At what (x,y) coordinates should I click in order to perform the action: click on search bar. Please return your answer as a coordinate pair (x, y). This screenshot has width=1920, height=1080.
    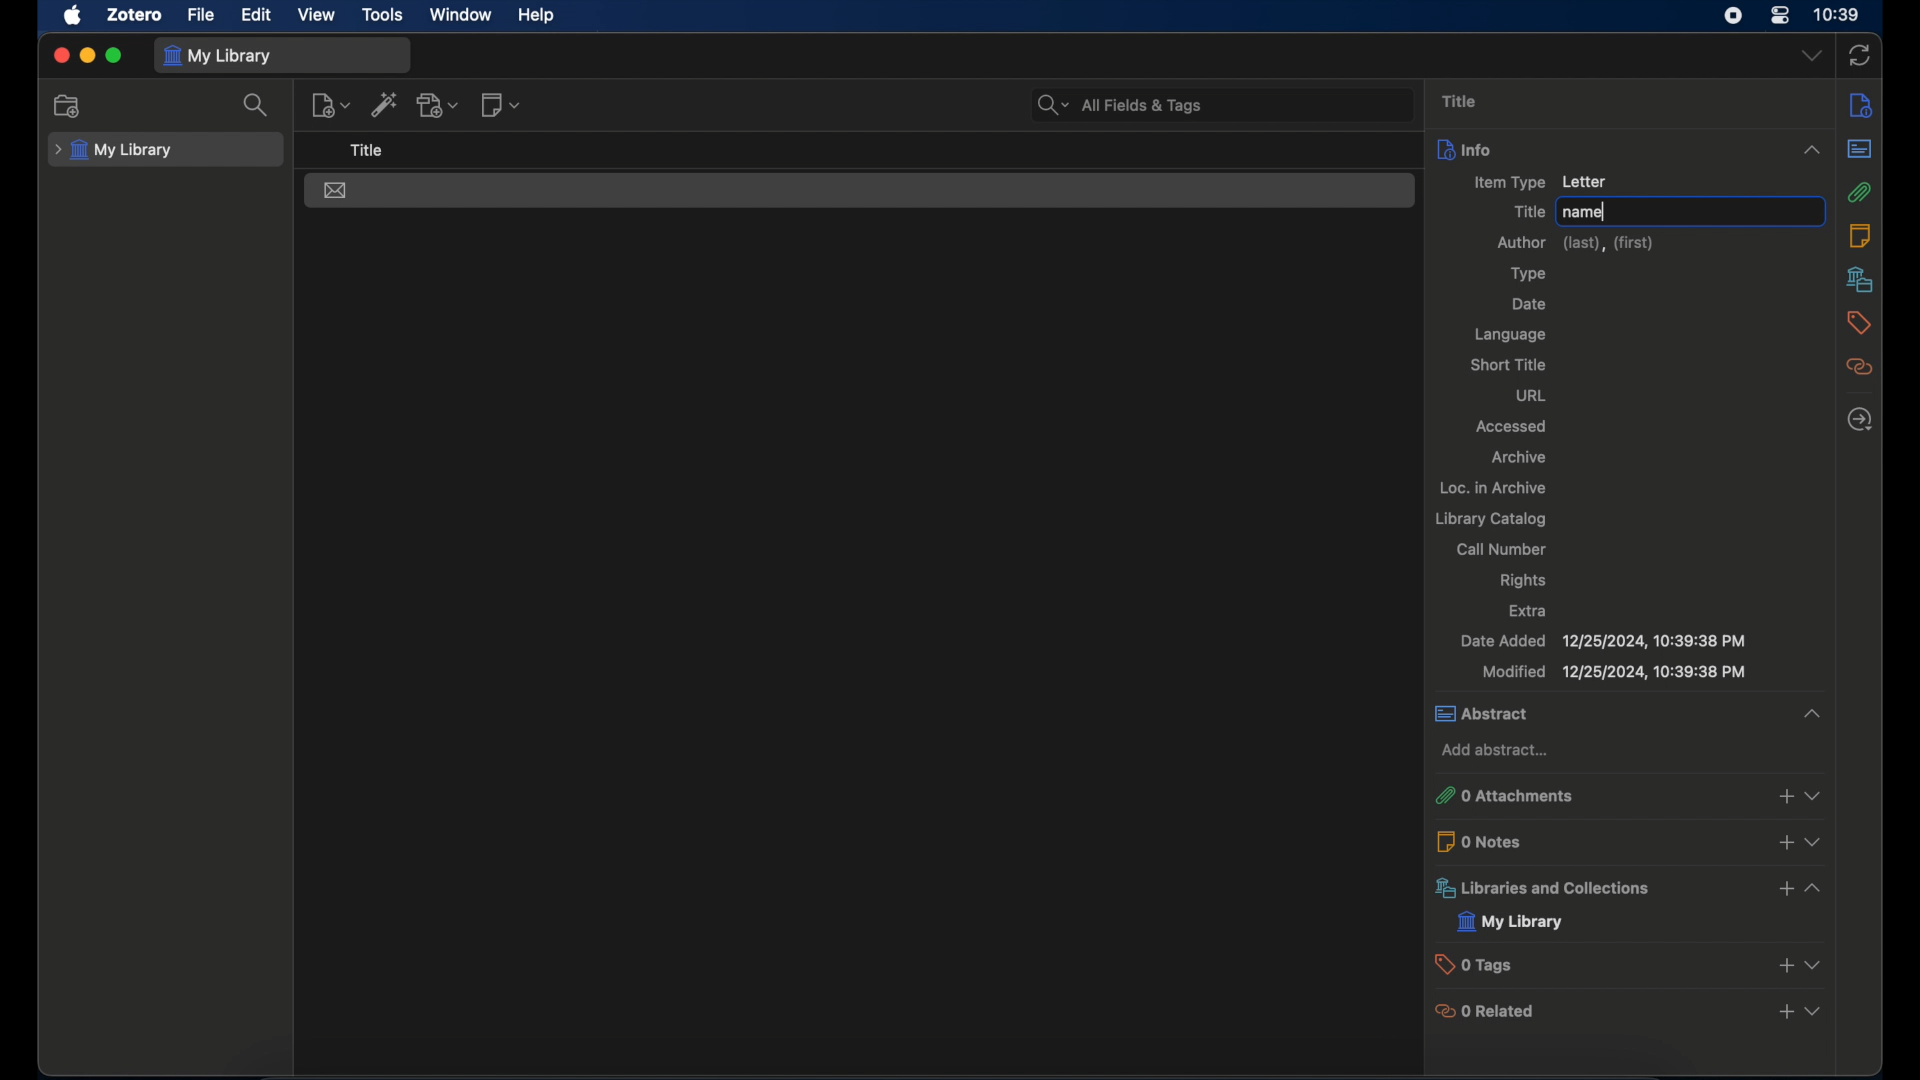
    Looking at the image, I should click on (1122, 106).